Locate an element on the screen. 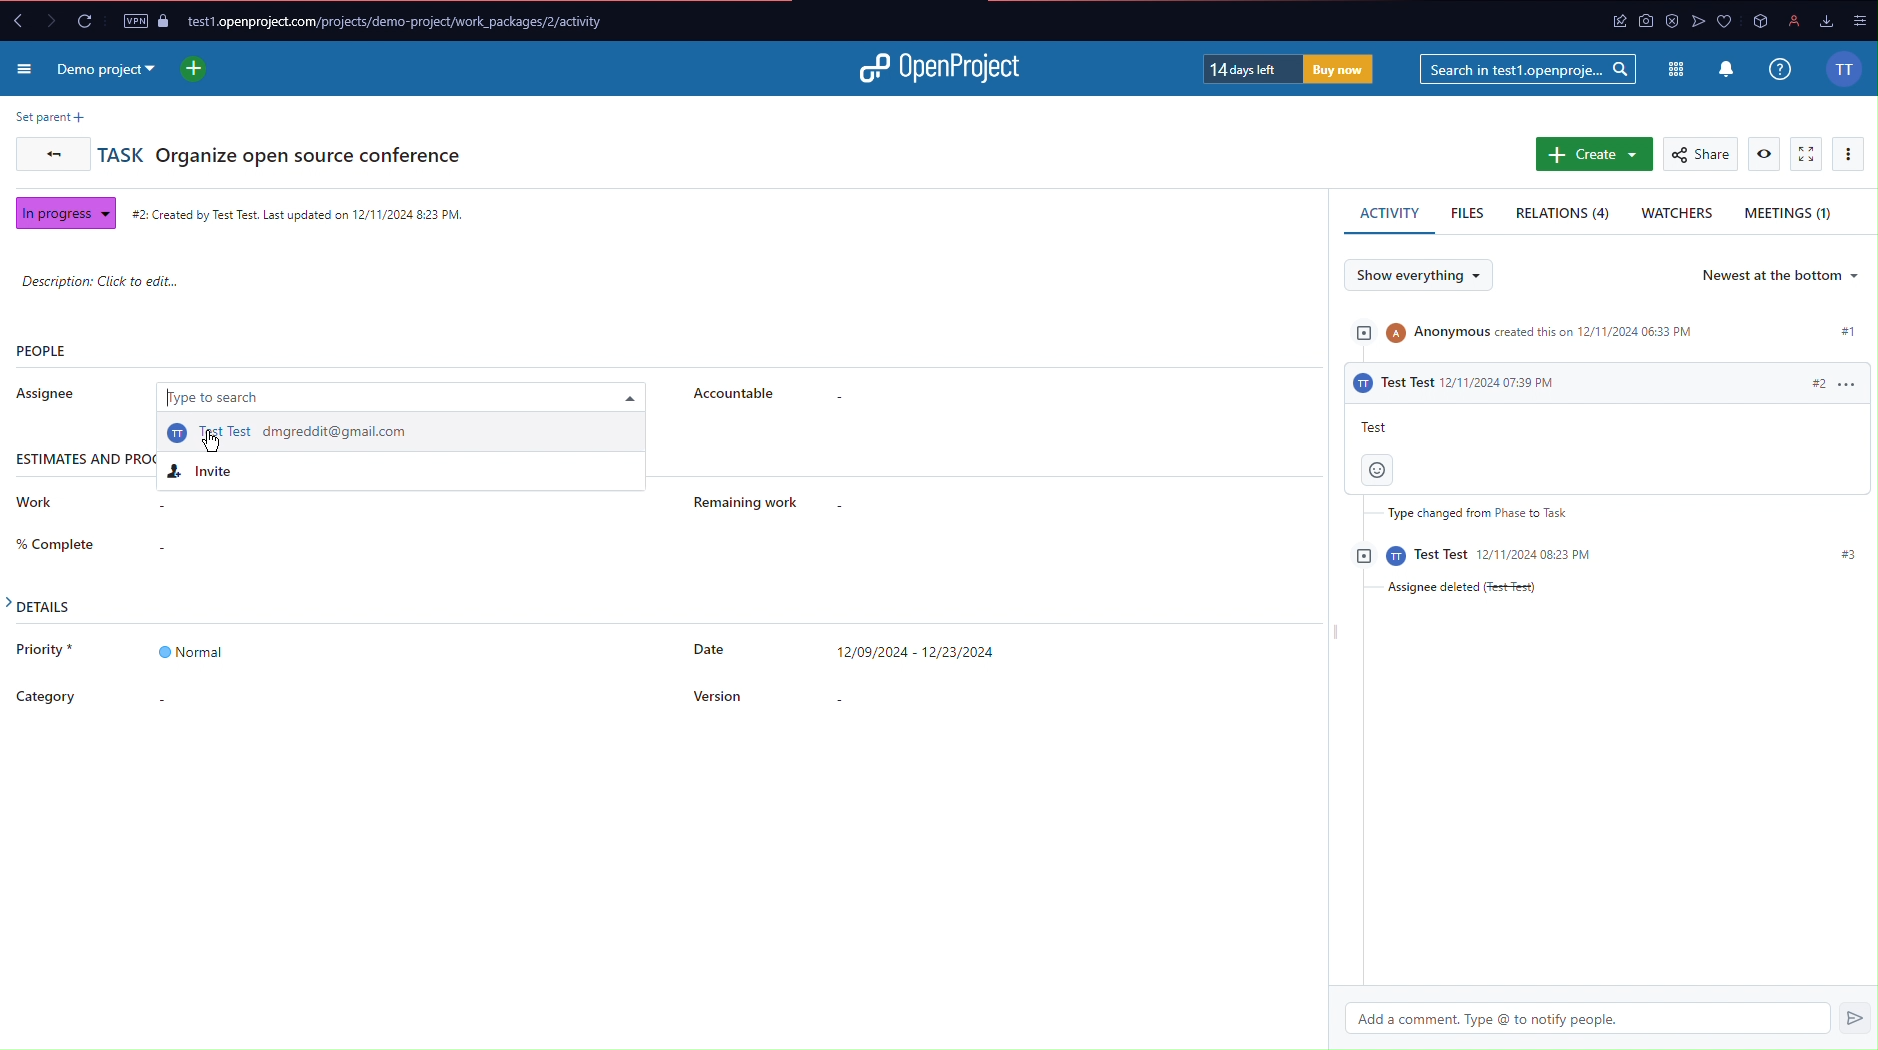 Image resolution: width=1878 pixels, height=1050 pixels. Test test is located at coordinates (1460, 382).